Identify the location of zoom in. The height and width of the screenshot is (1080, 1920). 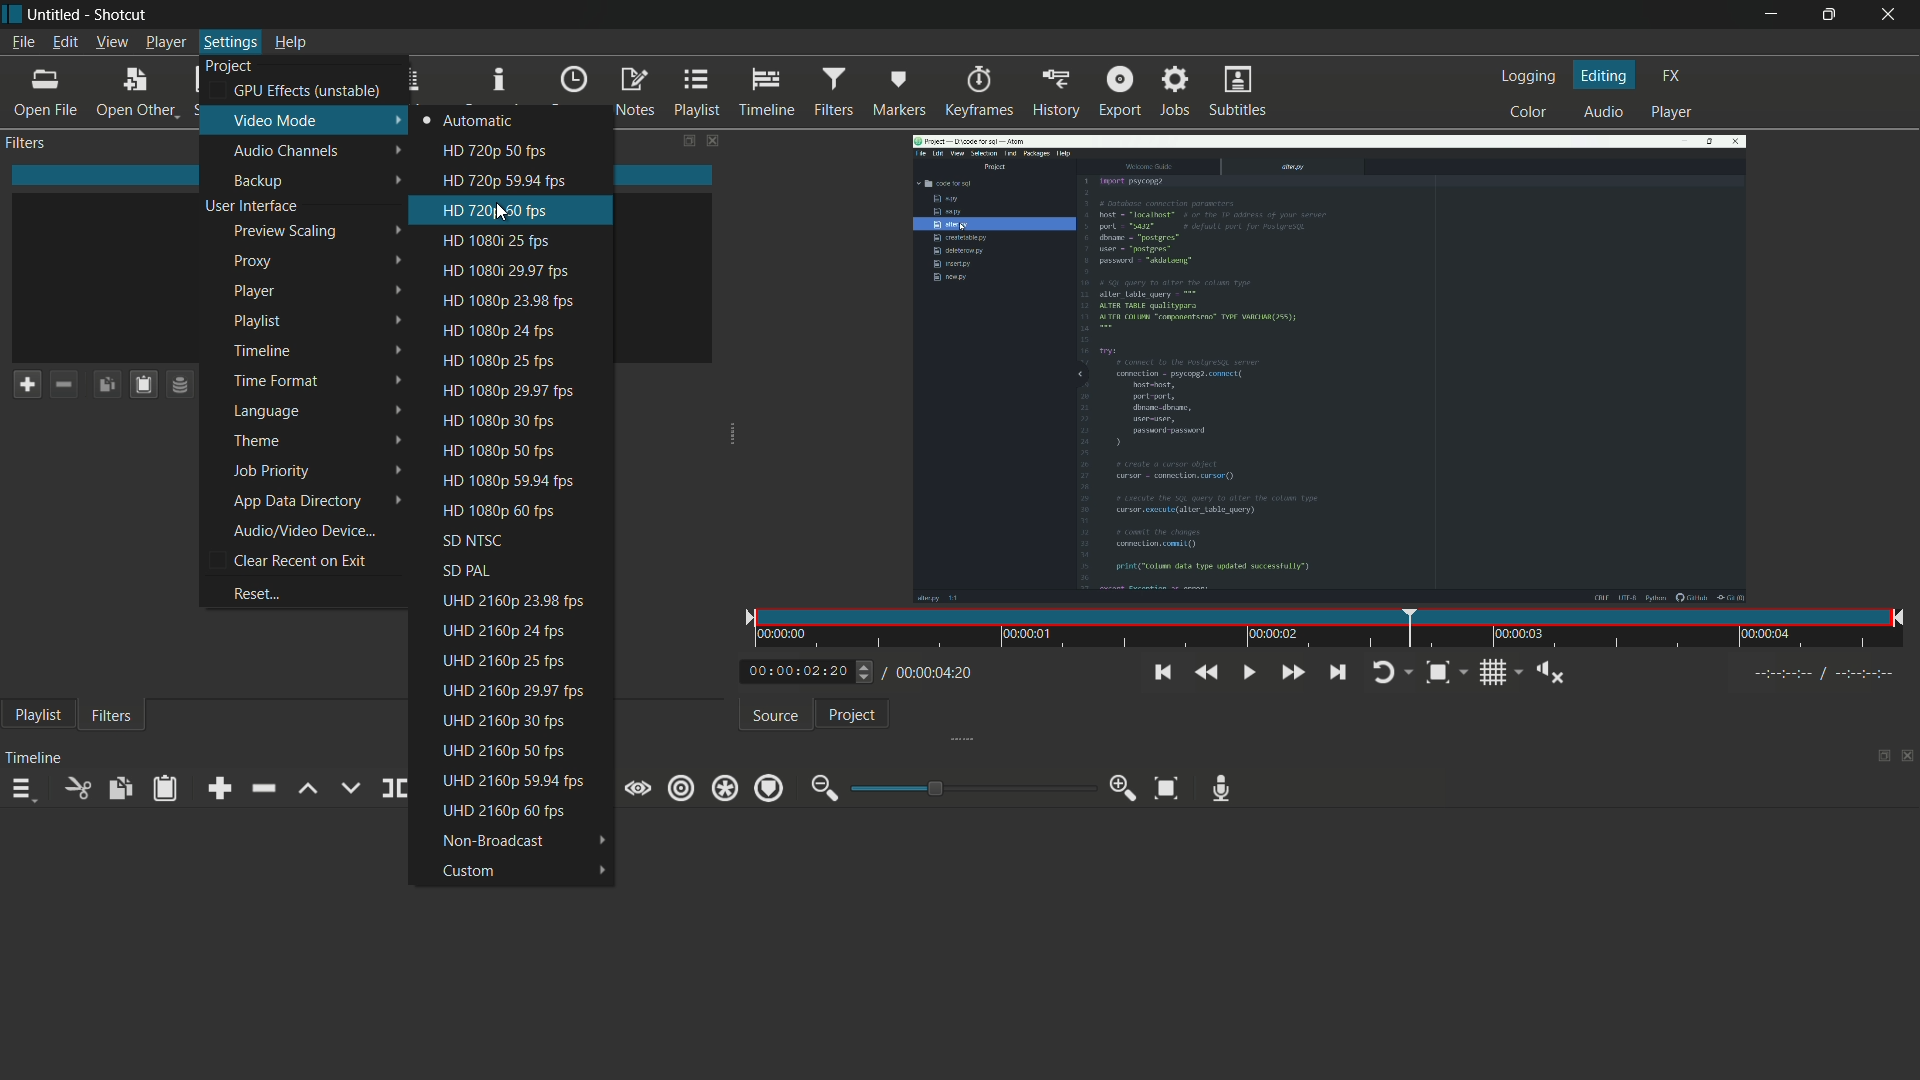
(1125, 788).